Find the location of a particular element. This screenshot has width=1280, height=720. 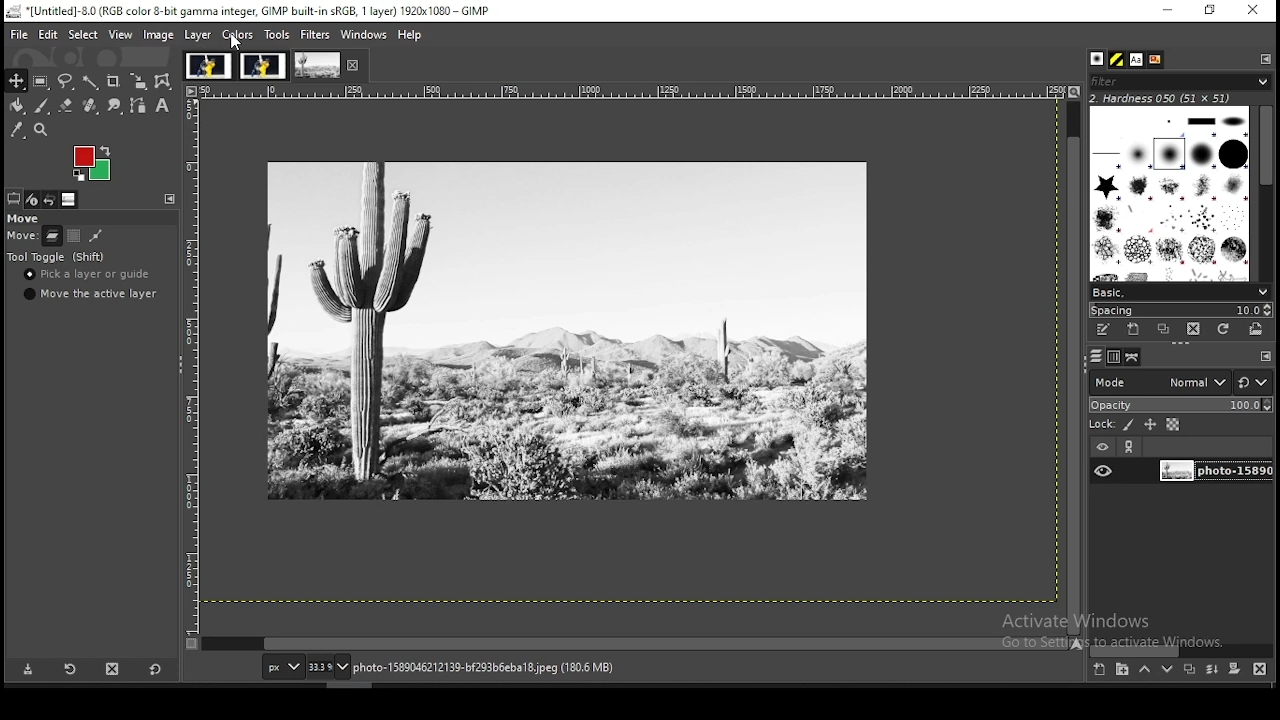

mask layer is located at coordinates (1234, 670).